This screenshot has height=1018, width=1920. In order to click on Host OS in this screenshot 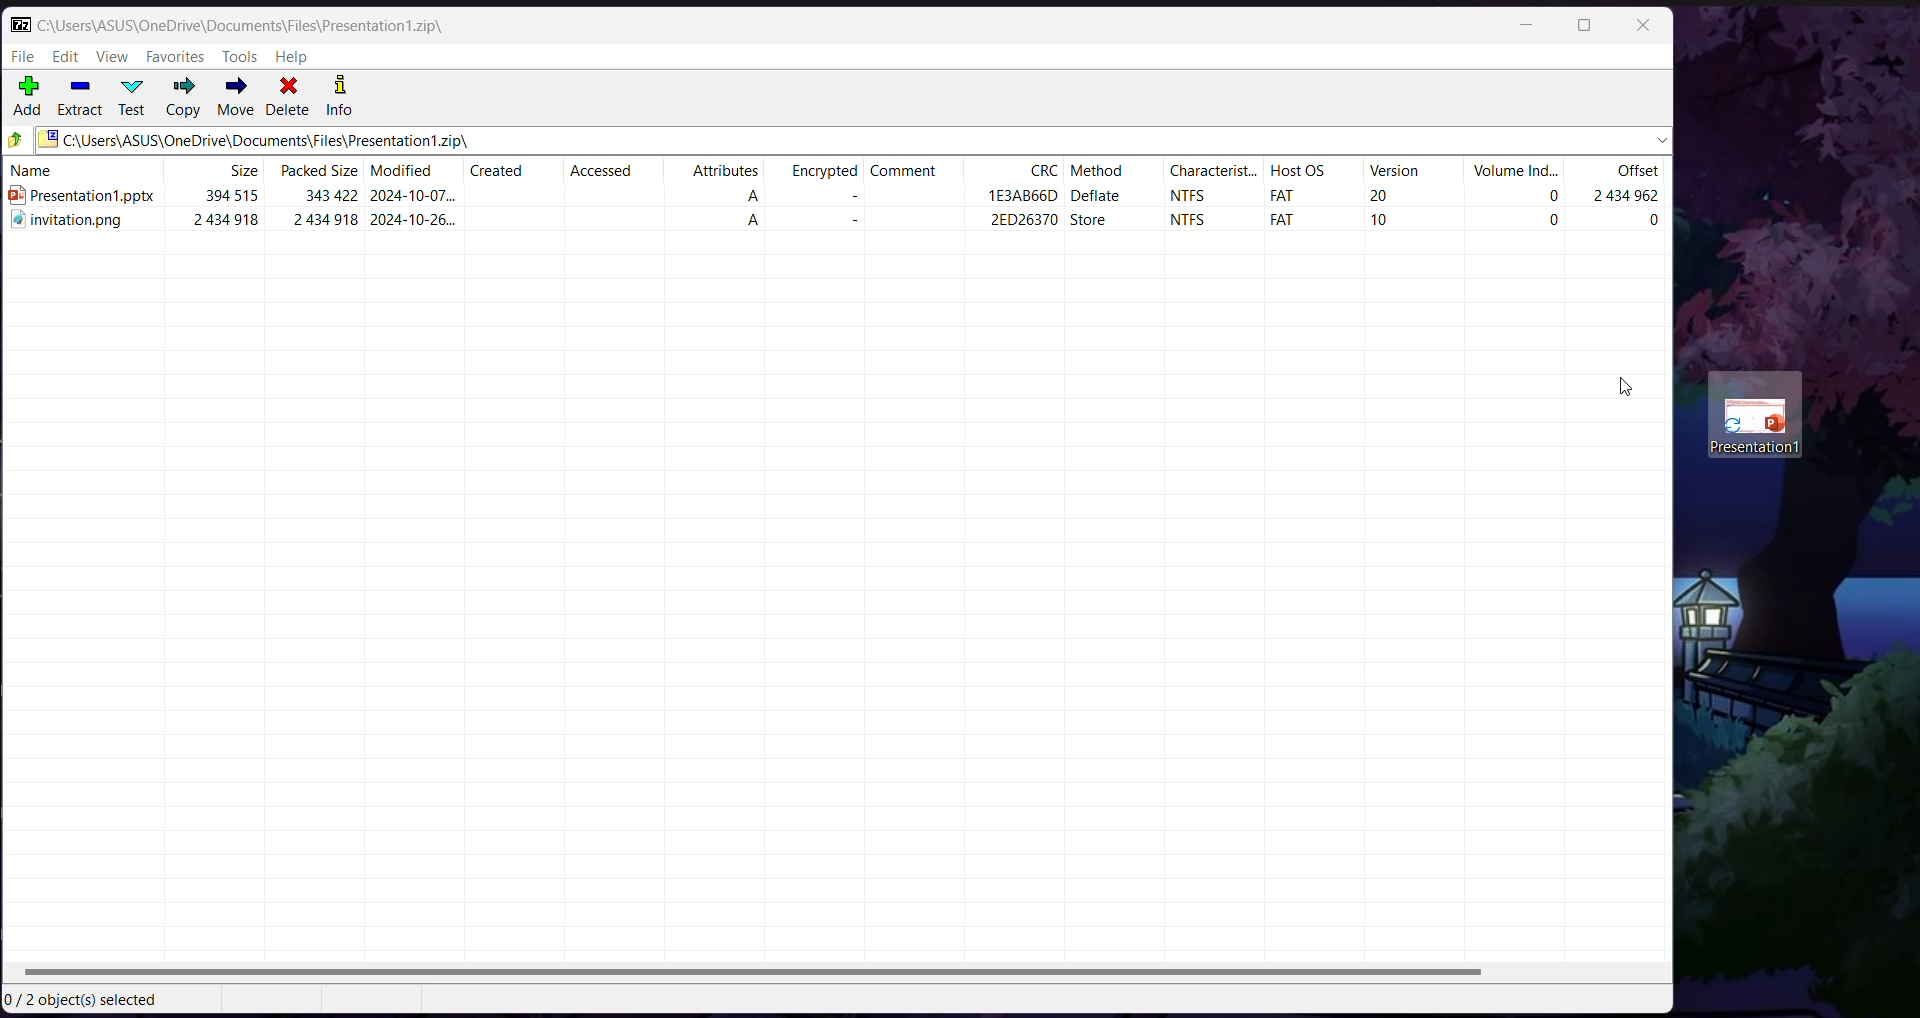, I will do `click(1295, 172)`.